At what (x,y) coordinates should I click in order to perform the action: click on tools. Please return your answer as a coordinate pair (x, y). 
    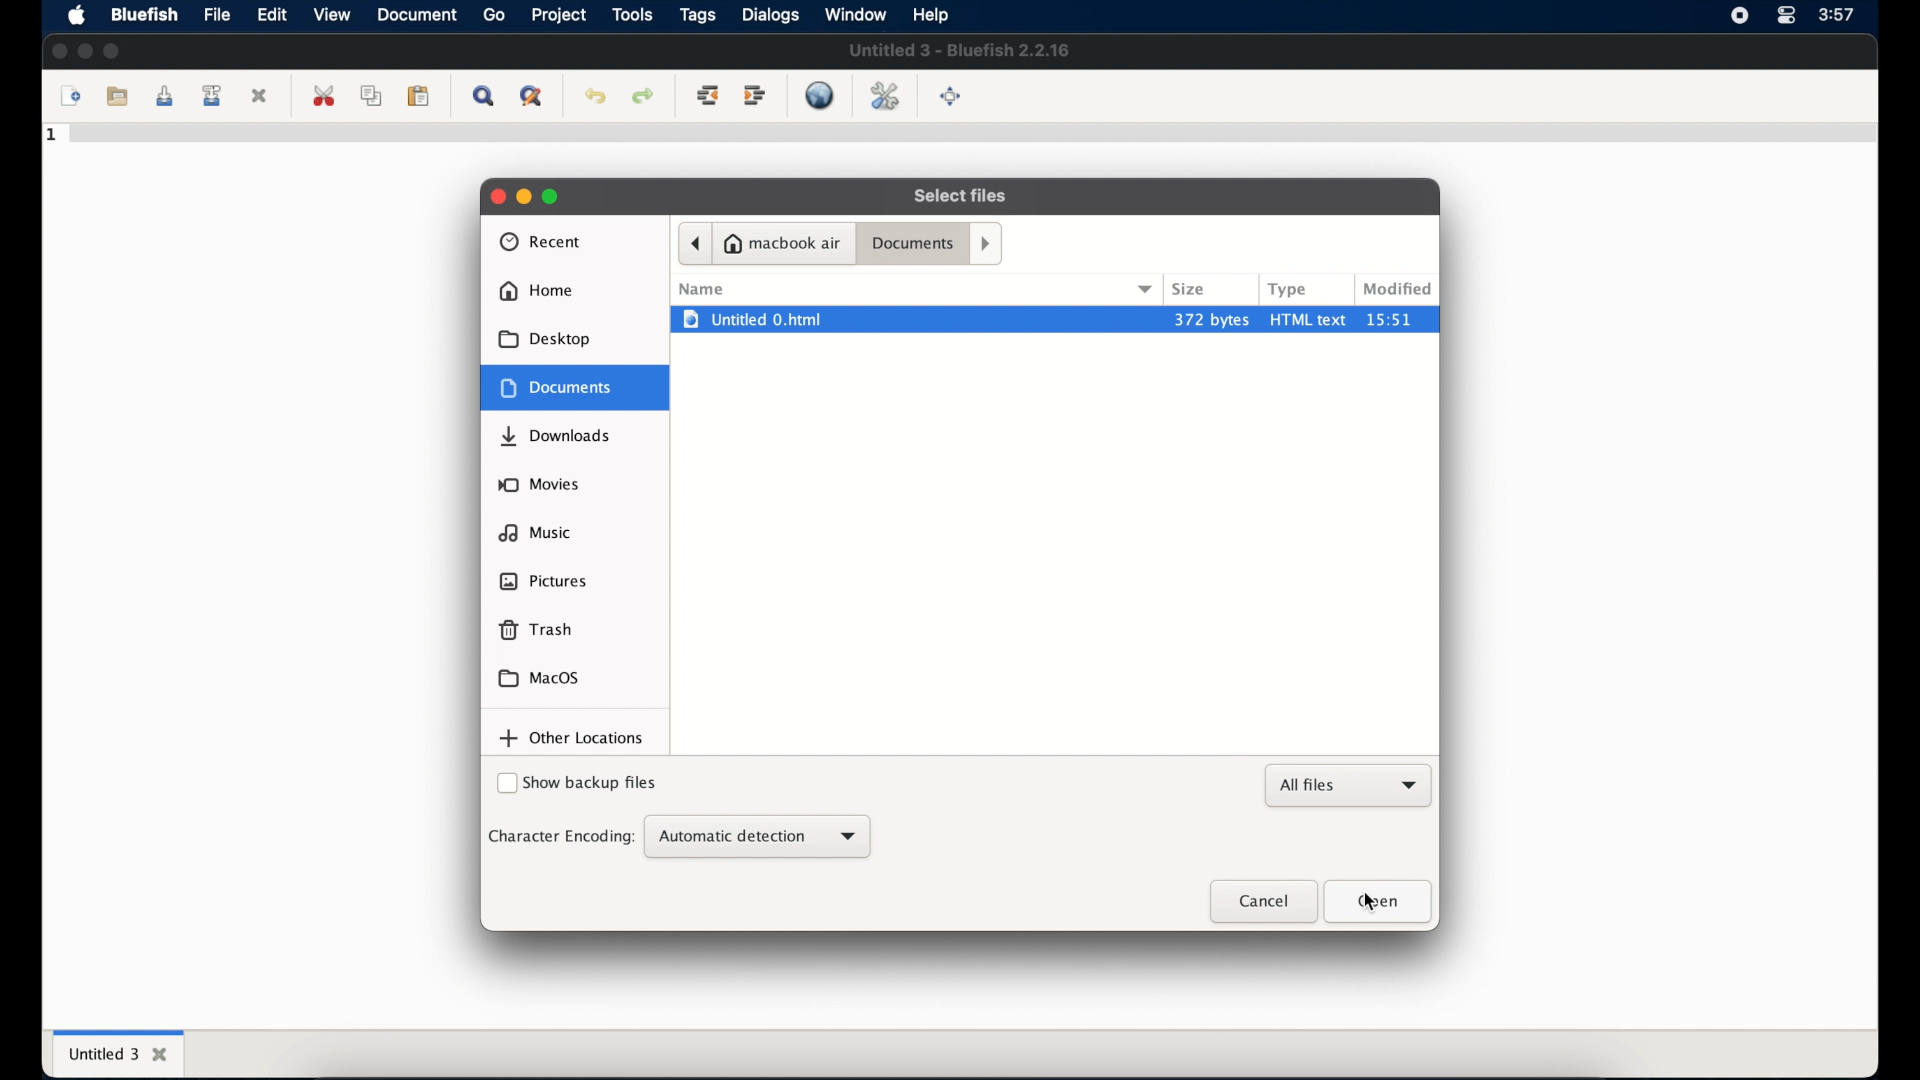
    Looking at the image, I should click on (632, 15).